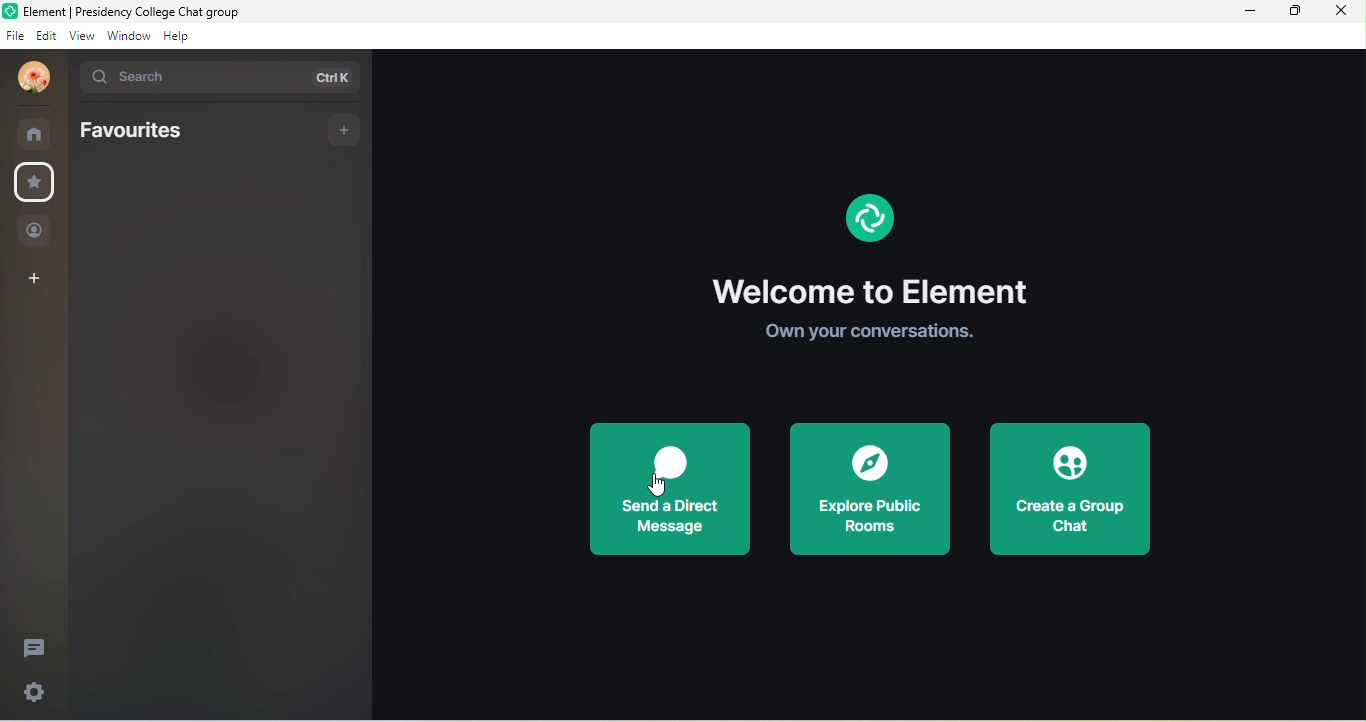 The image size is (1366, 722). I want to click on element logo, so click(870, 217).